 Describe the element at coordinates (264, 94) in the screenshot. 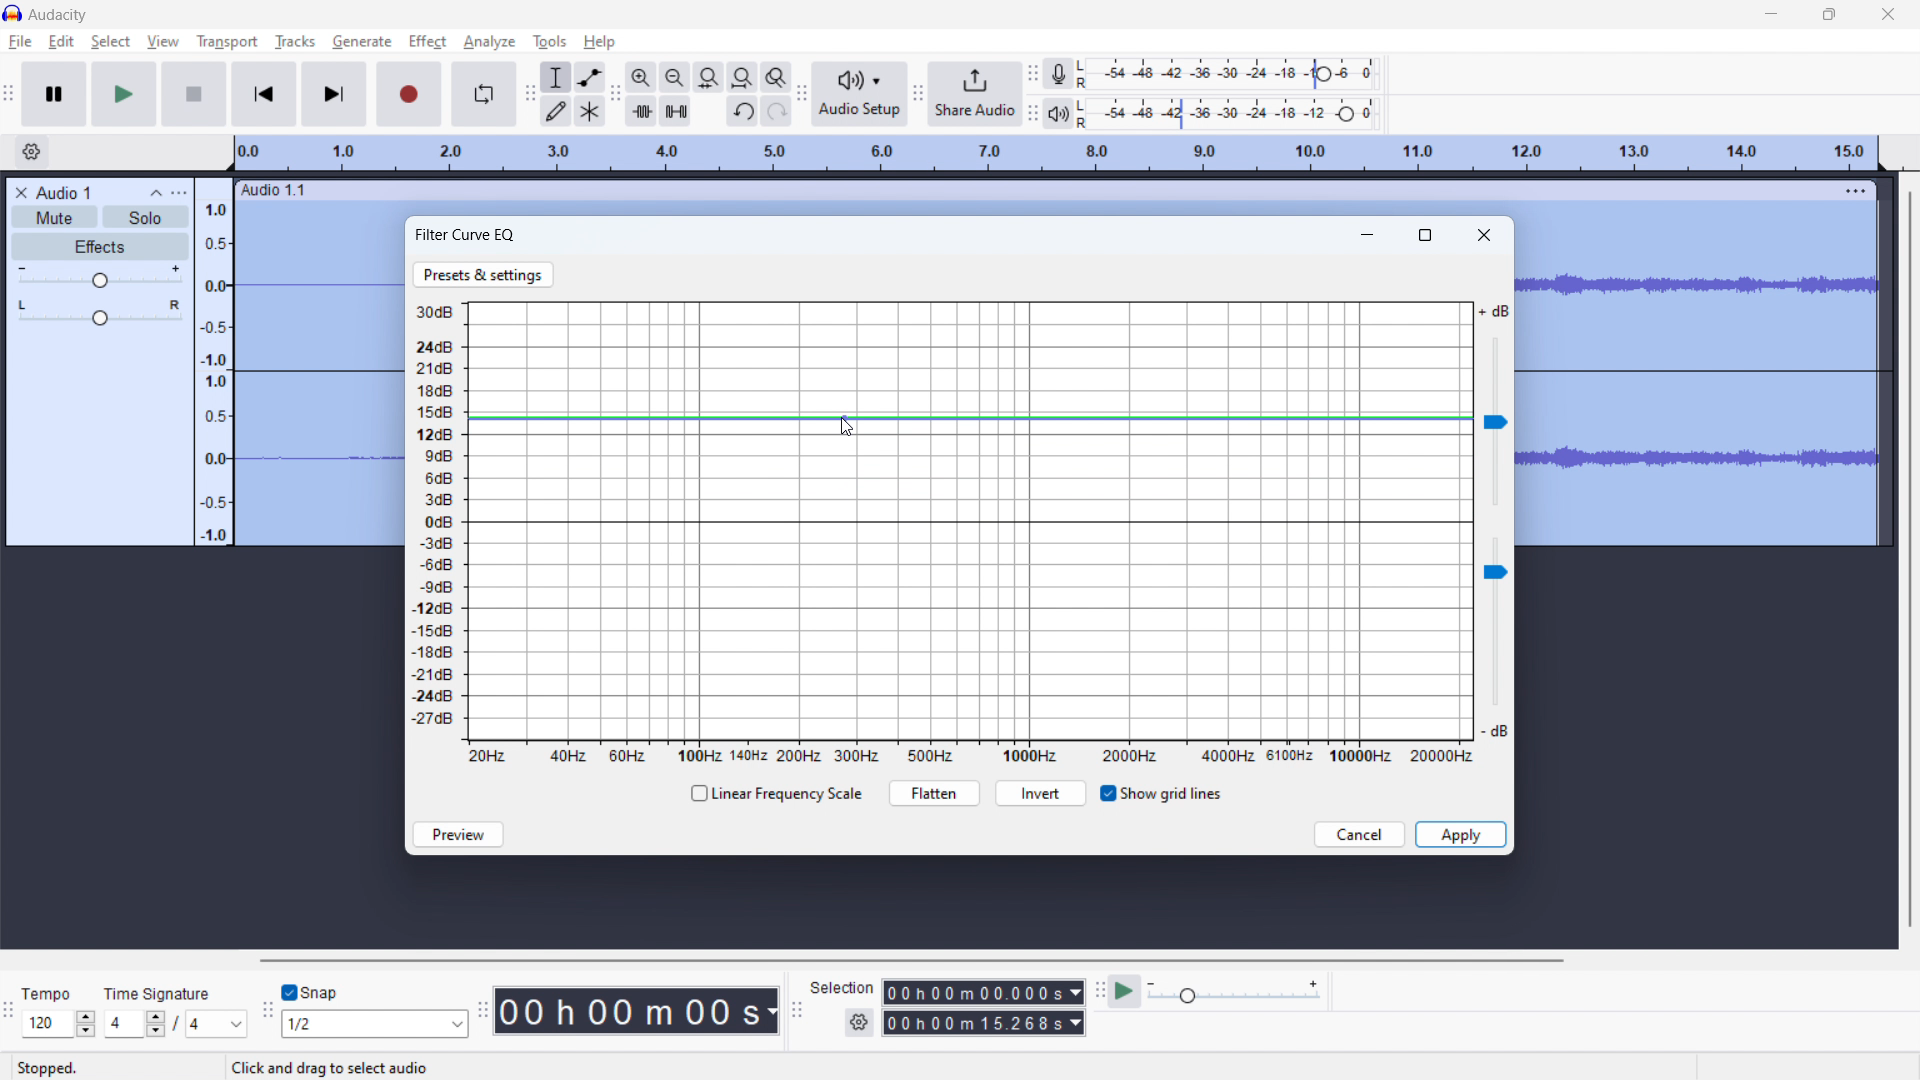

I see `skip to start` at that location.